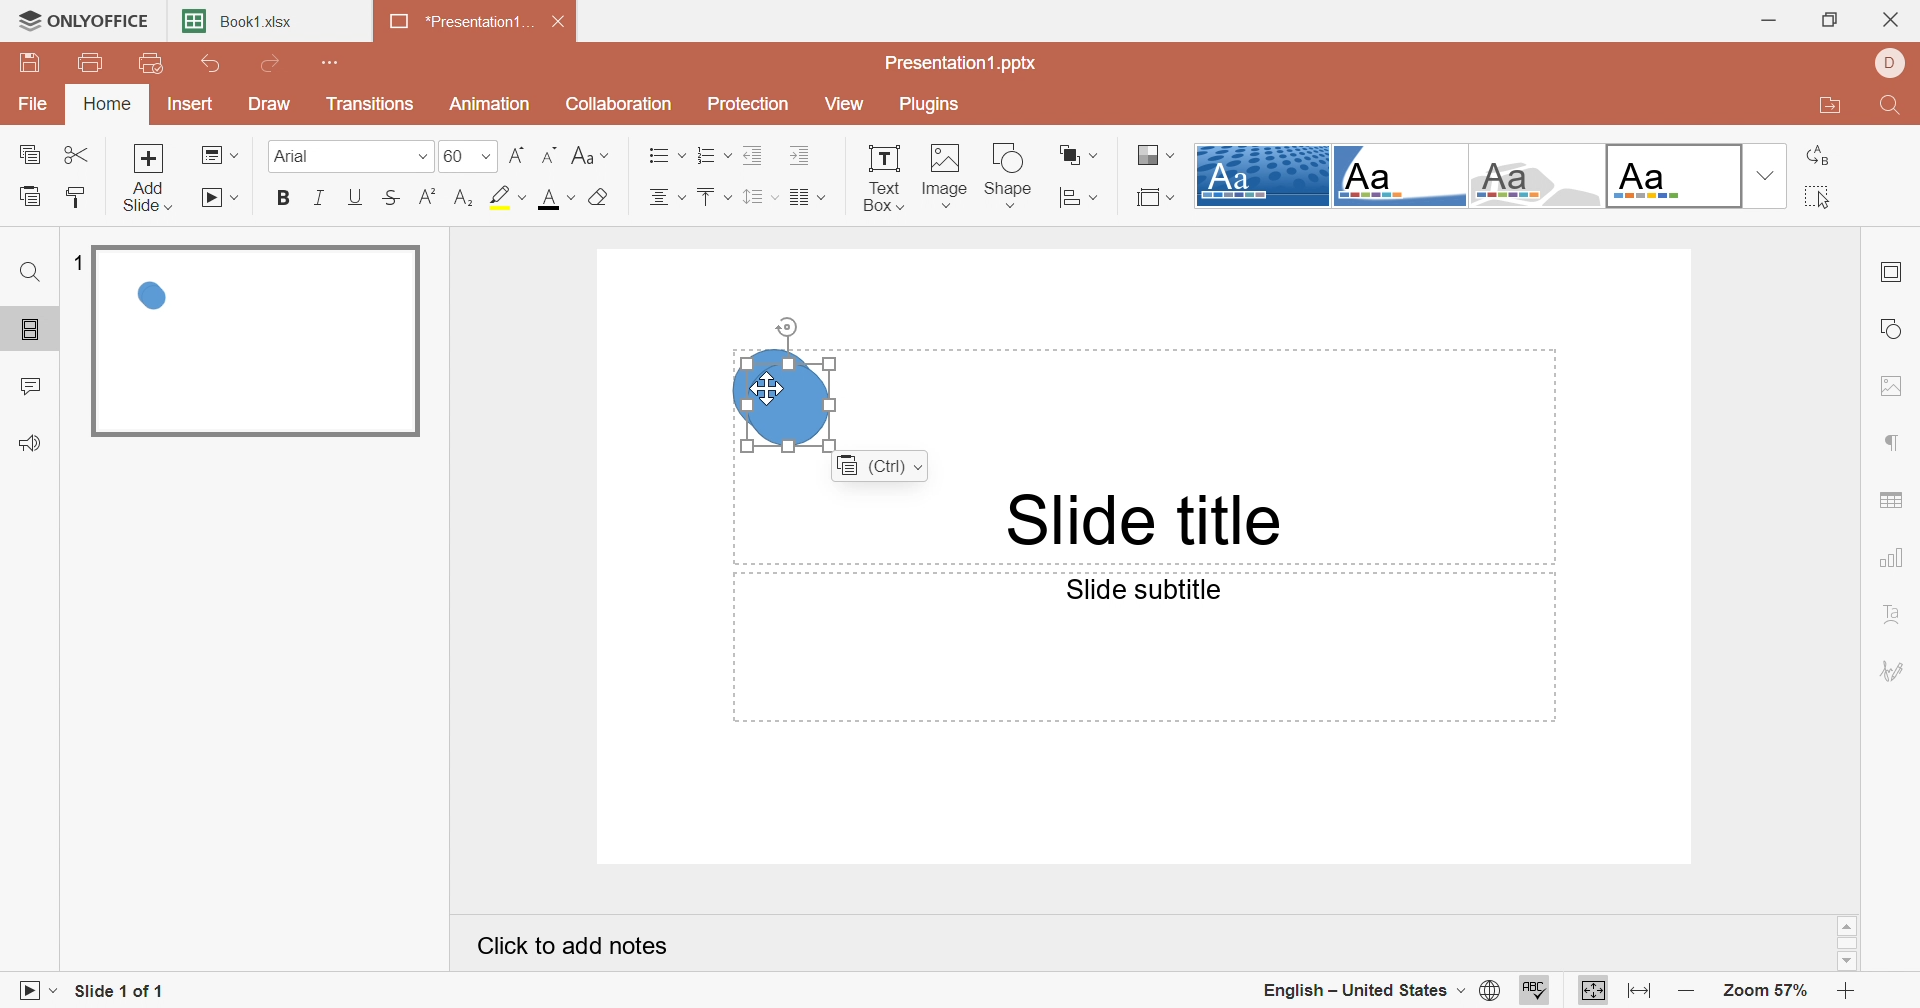 The image size is (1920, 1008). What do you see at coordinates (1895, 559) in the screenshot?
I see `Chart settings` at bounding box center [1895, 559].